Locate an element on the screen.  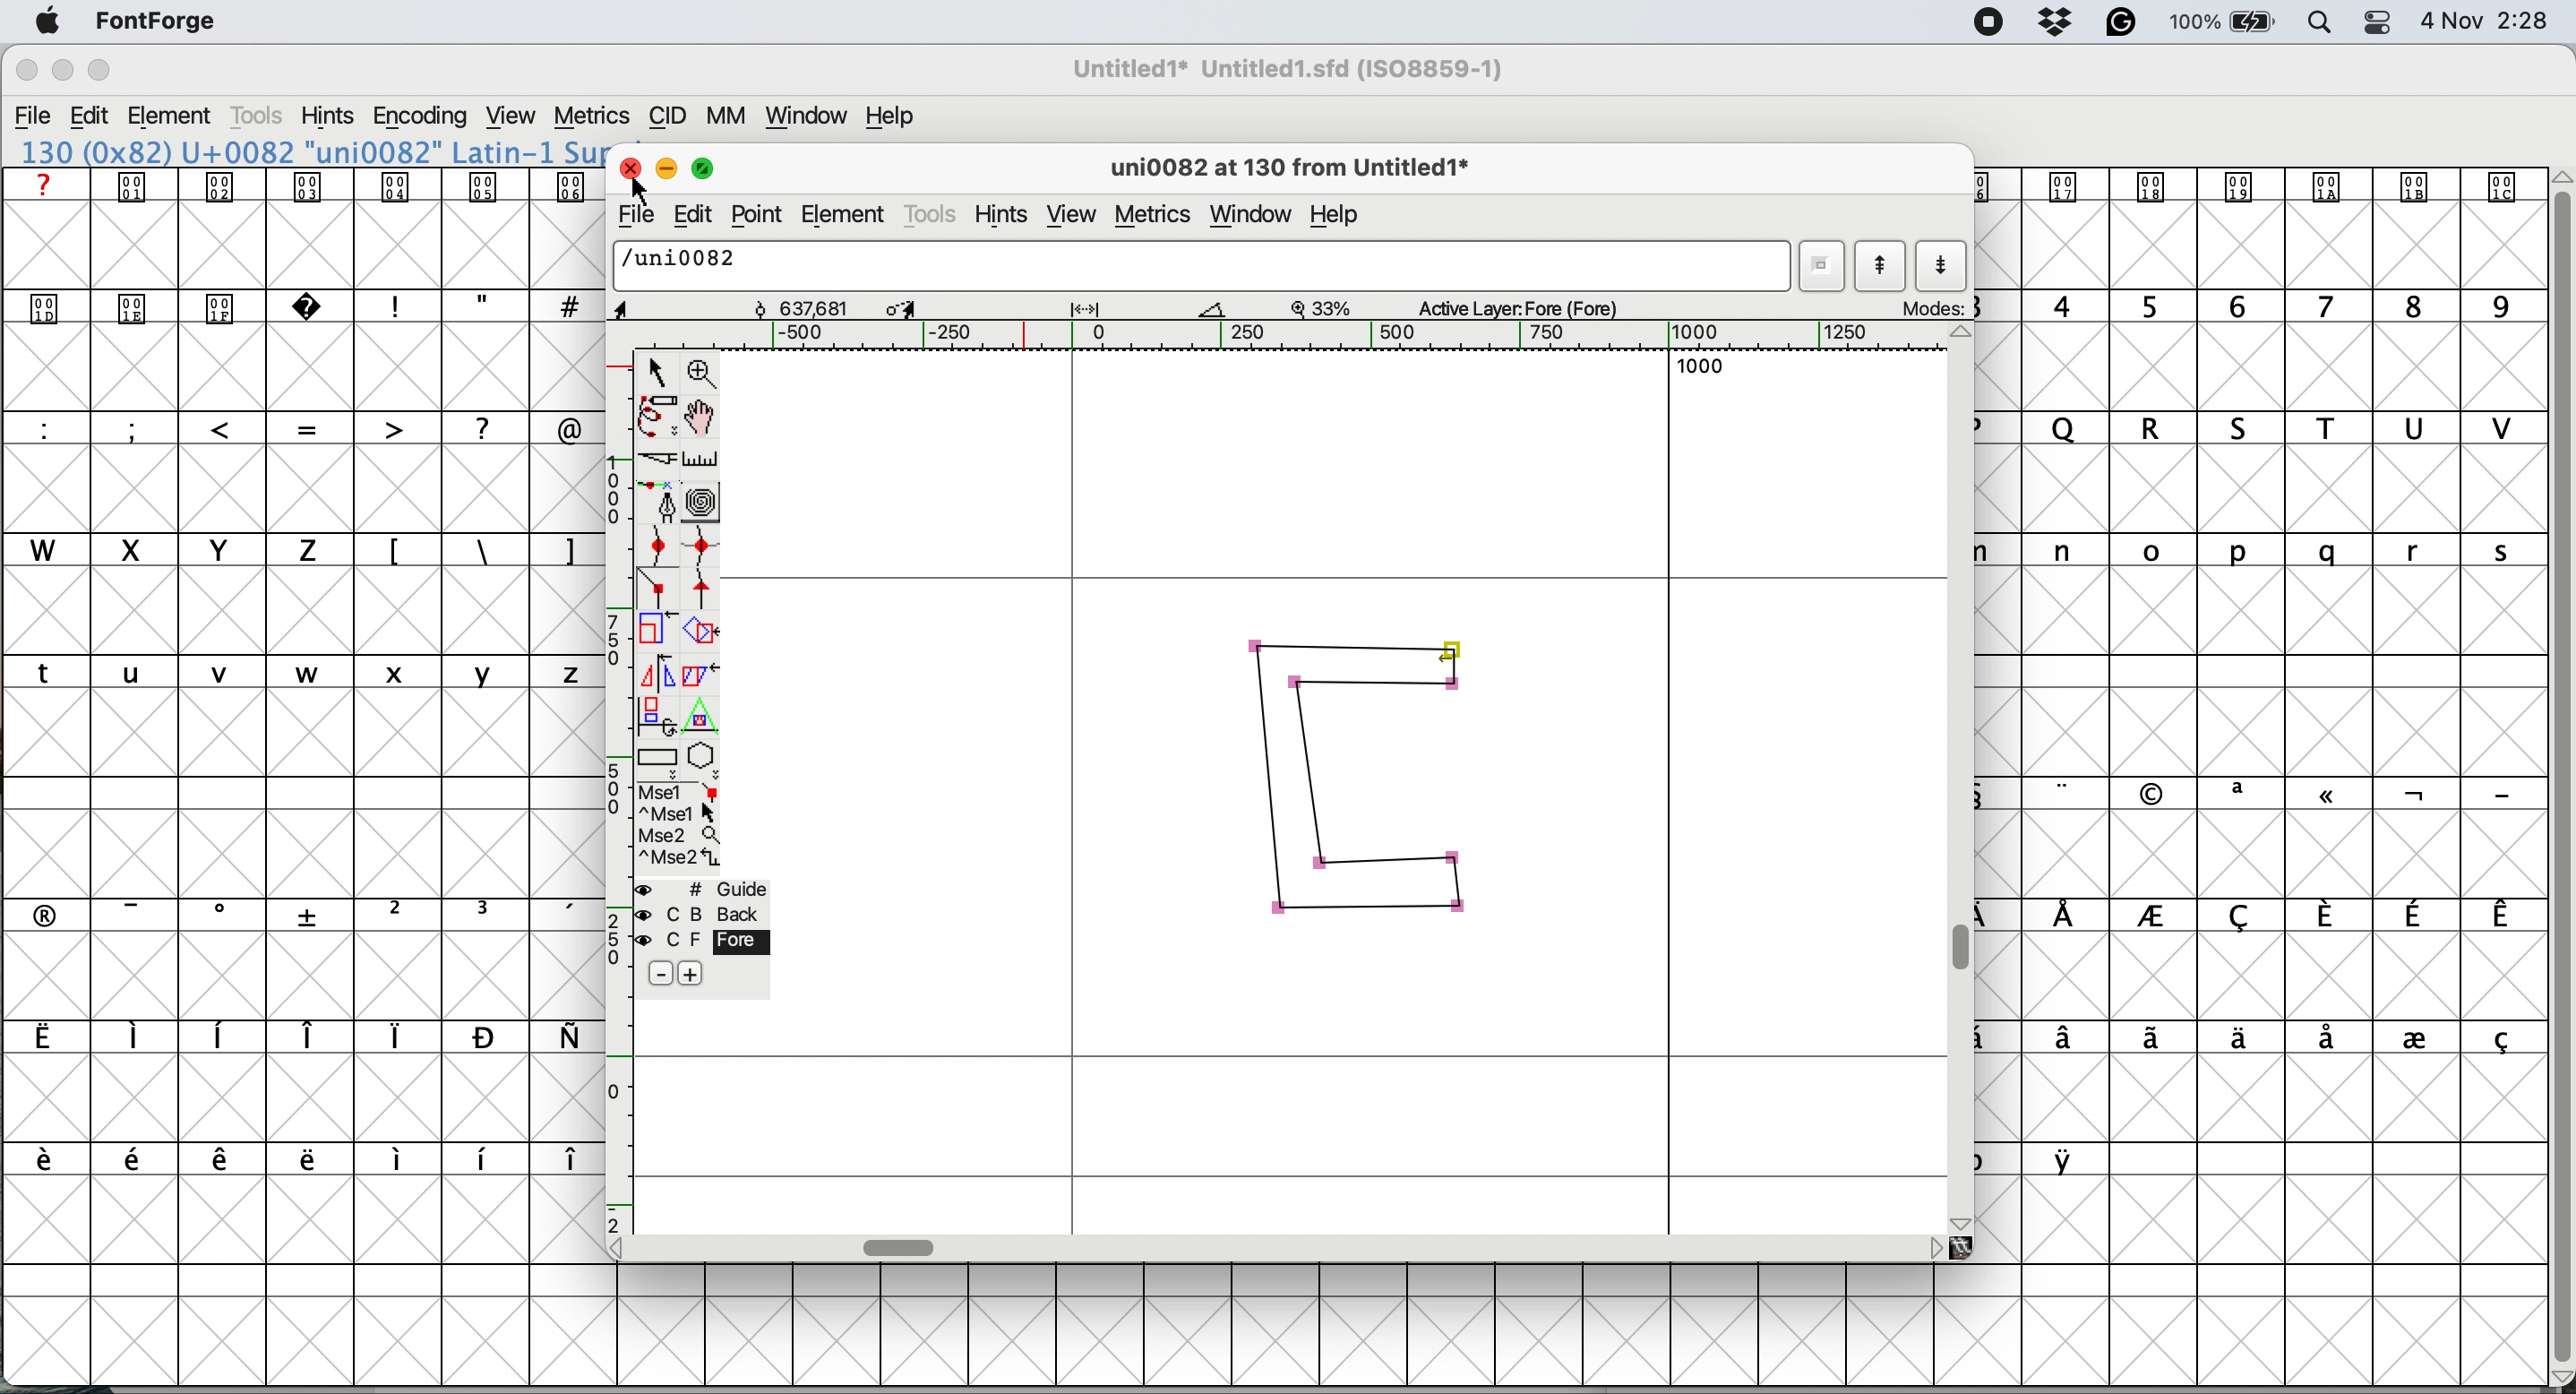
metrics is located at coordinates (591, 117).